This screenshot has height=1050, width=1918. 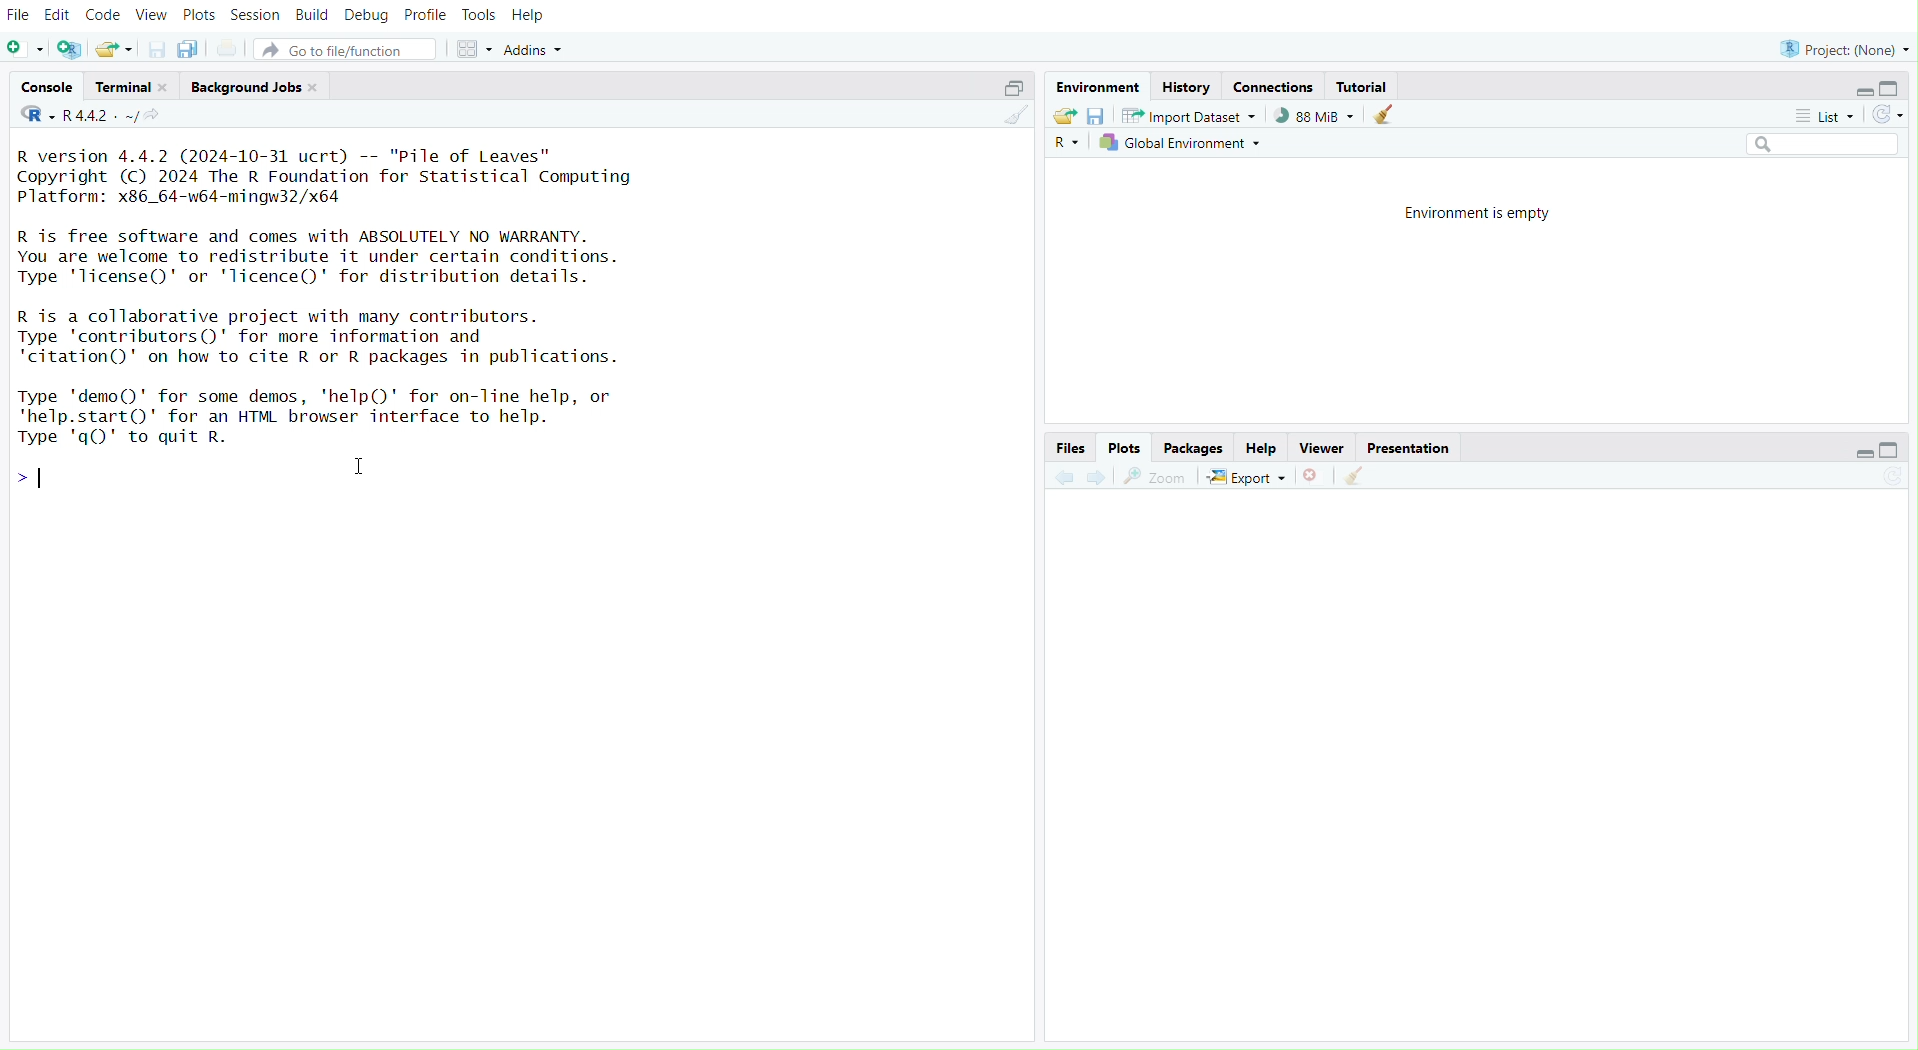 What do you see at coordinates (535, 16) in the screenshot?
I see `Help` at bounding box center [535, 16].